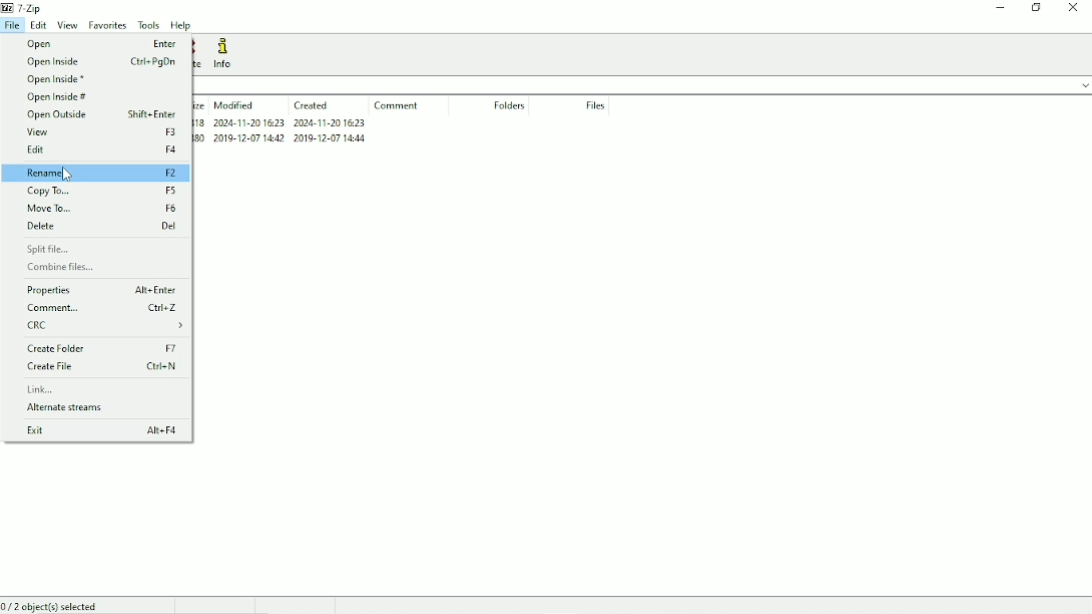 The width and height of the screenshot is (1092, 614). What do you see at coordinates (1001, 8) in the screenshot?
I see `Minimize` at bounding box center [1001, 8].